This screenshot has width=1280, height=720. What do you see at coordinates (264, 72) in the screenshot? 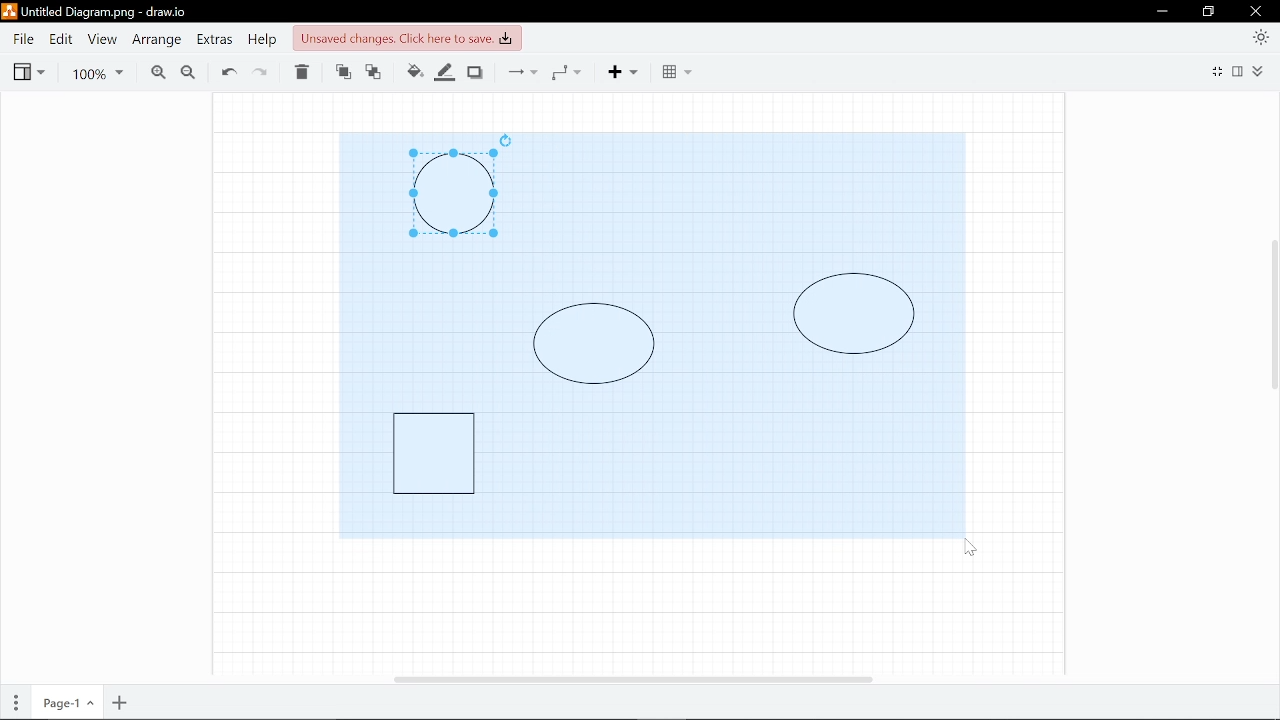
I see `Redo` at bounding box center [264, 72].